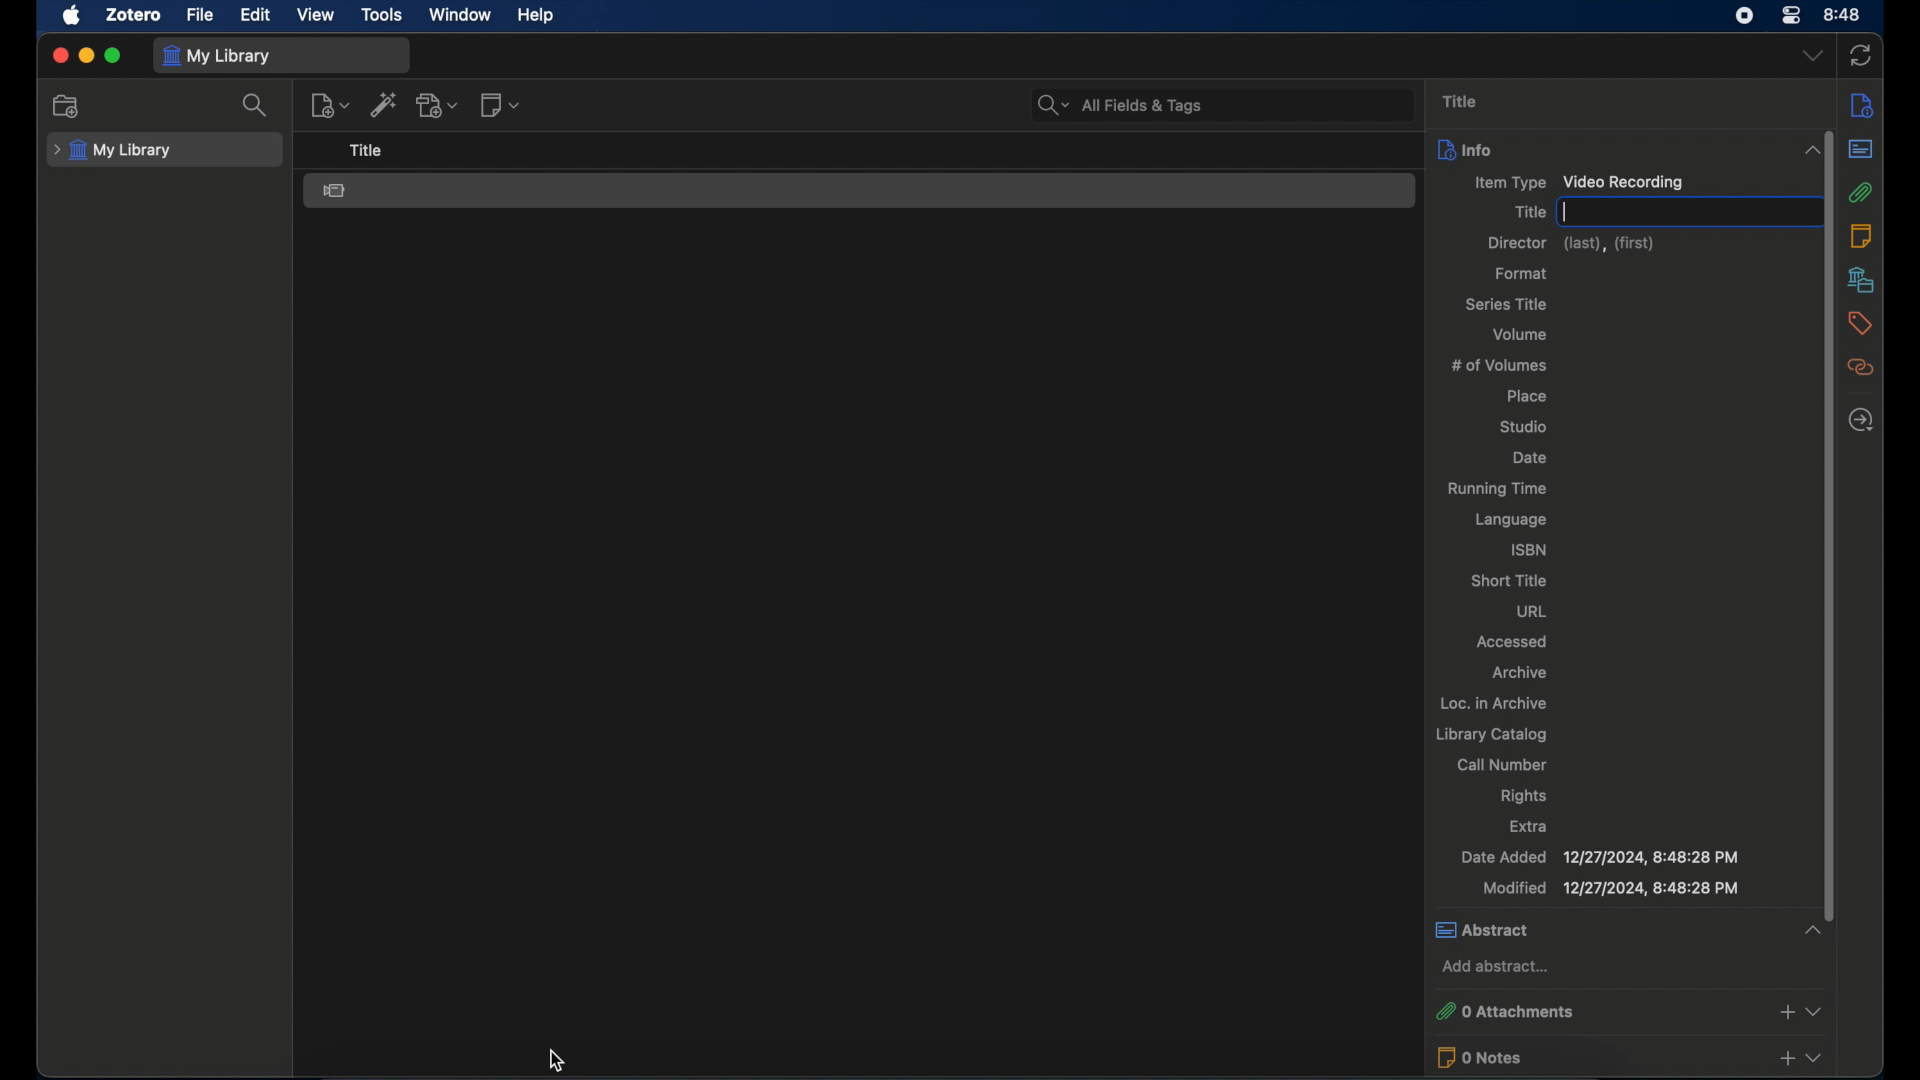 The height and width of the screenshot is (1080, 1920). What do you see at coordinates (258, 105) in the screenshot?
I see `search` at bounding box center [258, 105].